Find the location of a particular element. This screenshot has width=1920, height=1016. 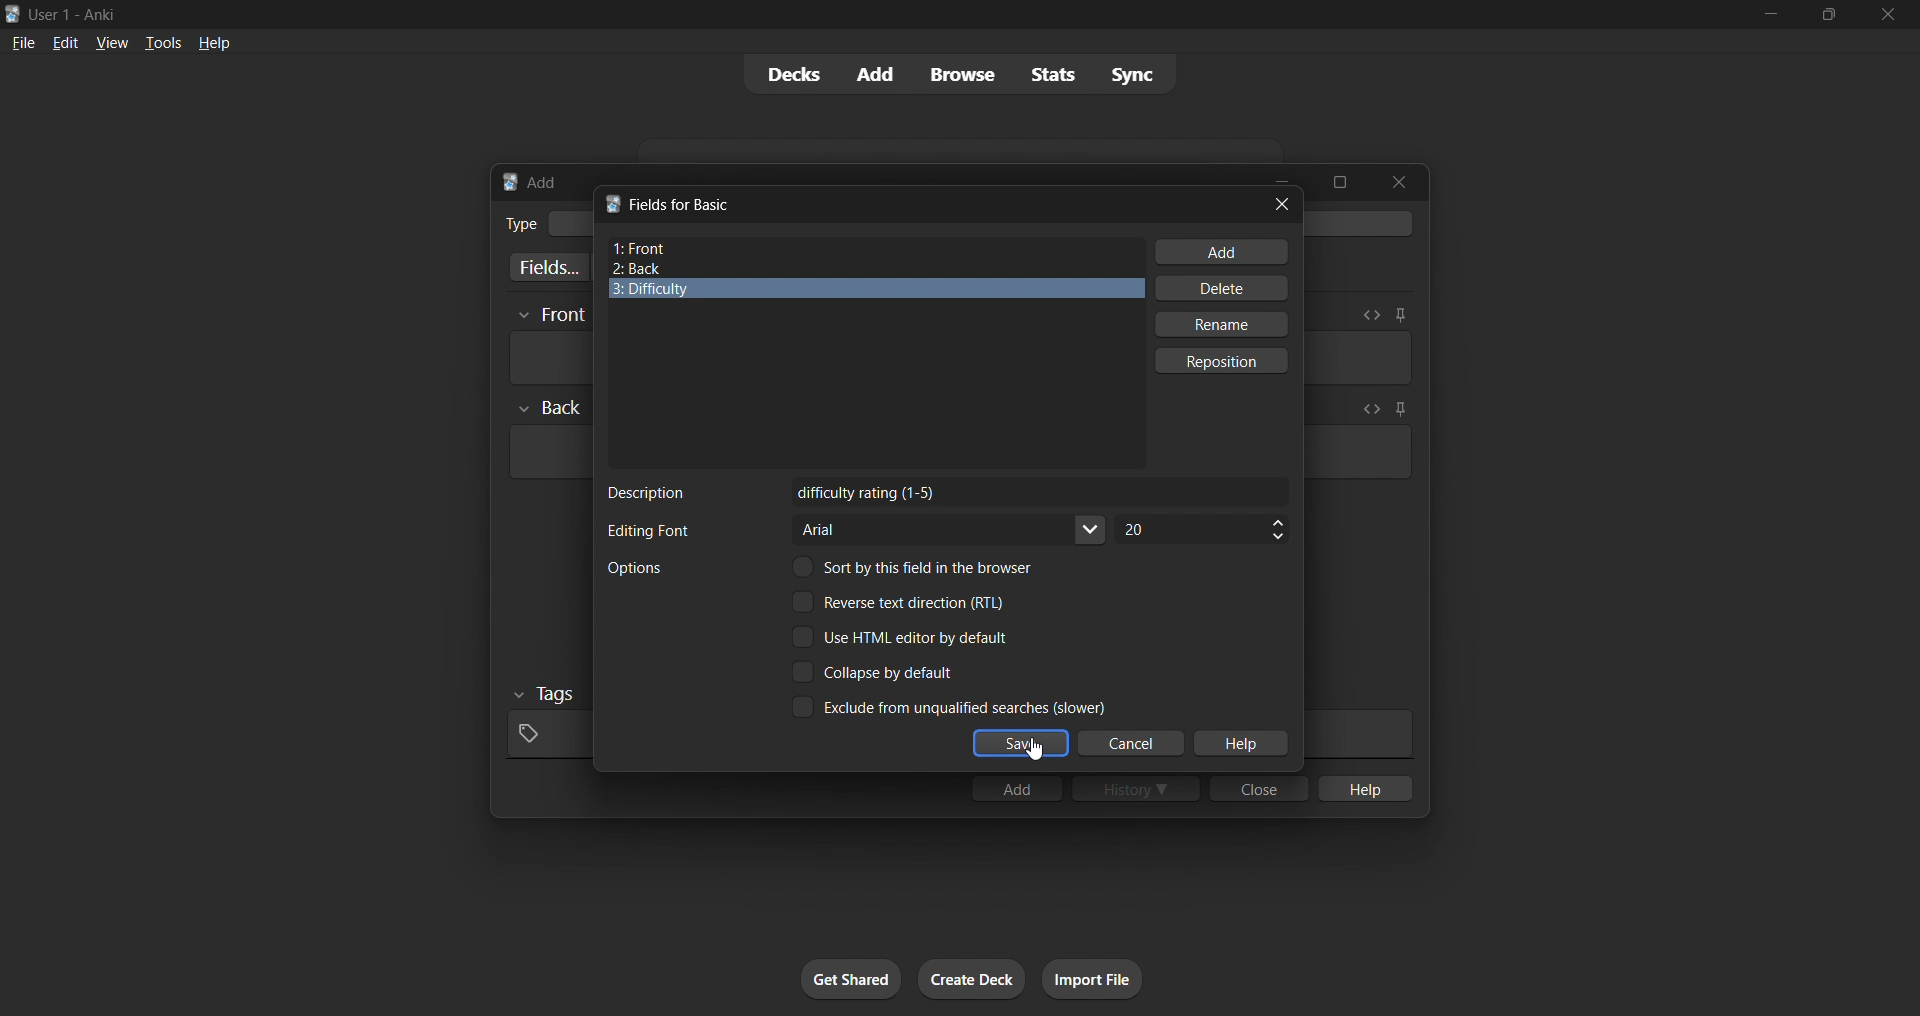

Toggle sticky is located at coordinates (1400, 315).